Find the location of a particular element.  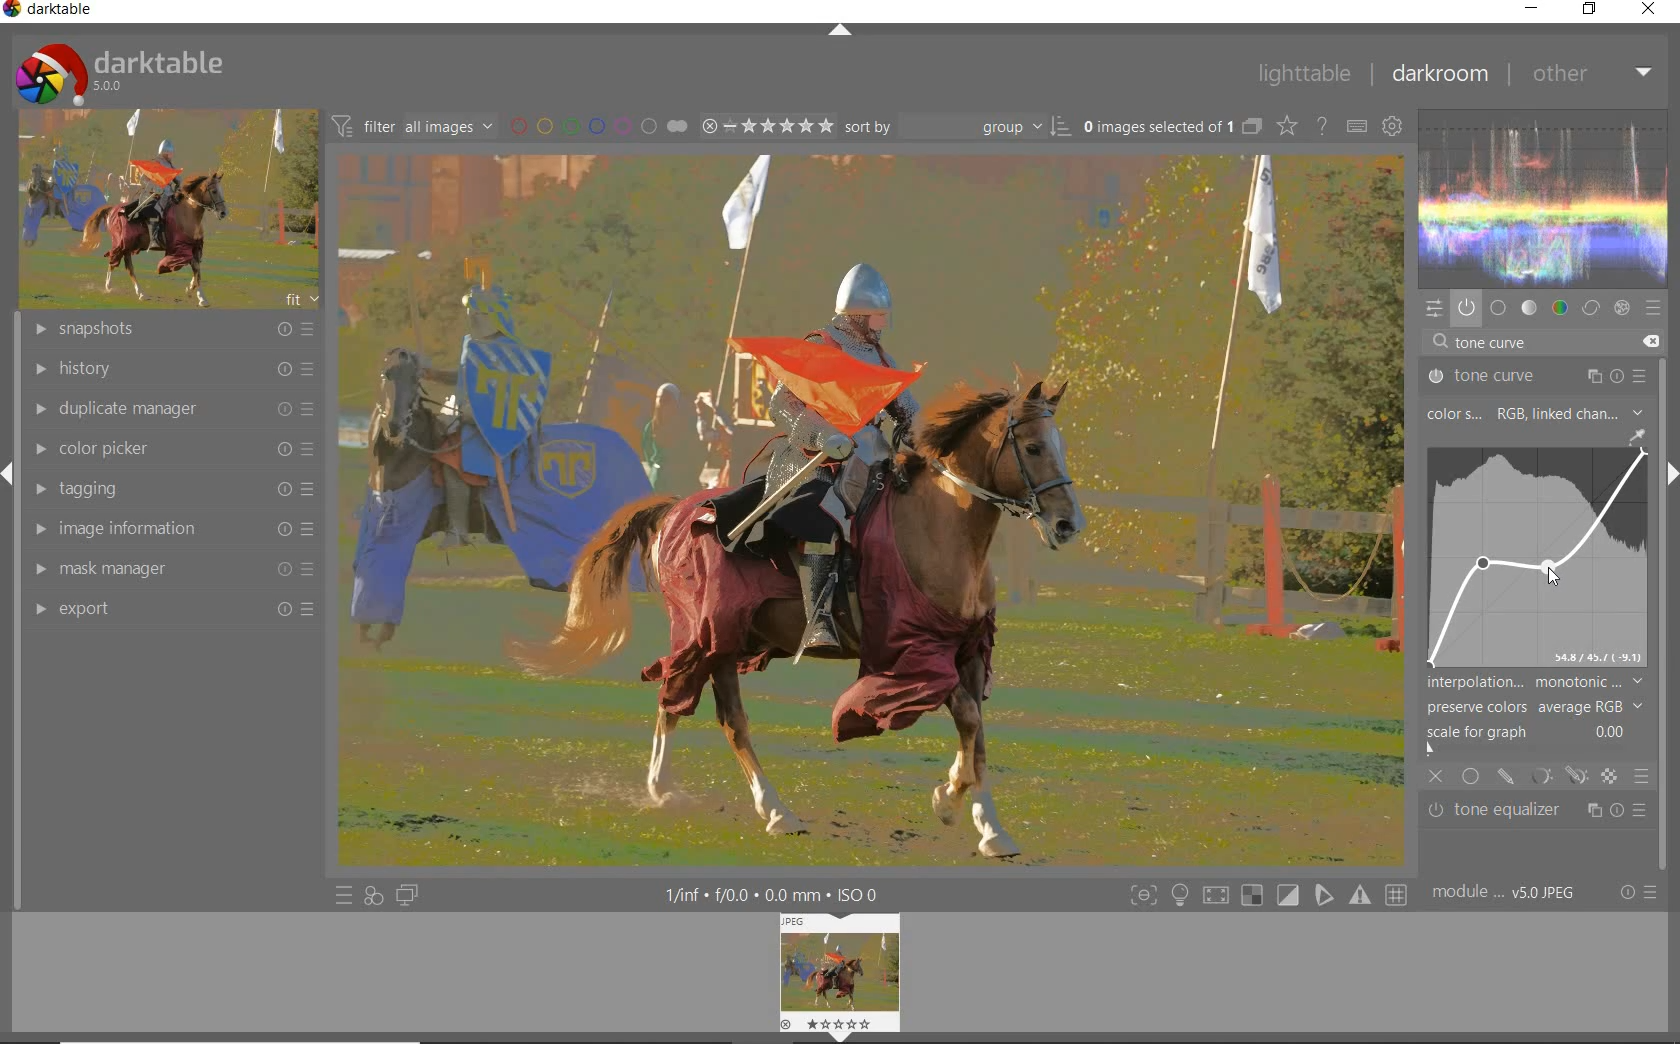

input value is located at coordinates (1495, 344).